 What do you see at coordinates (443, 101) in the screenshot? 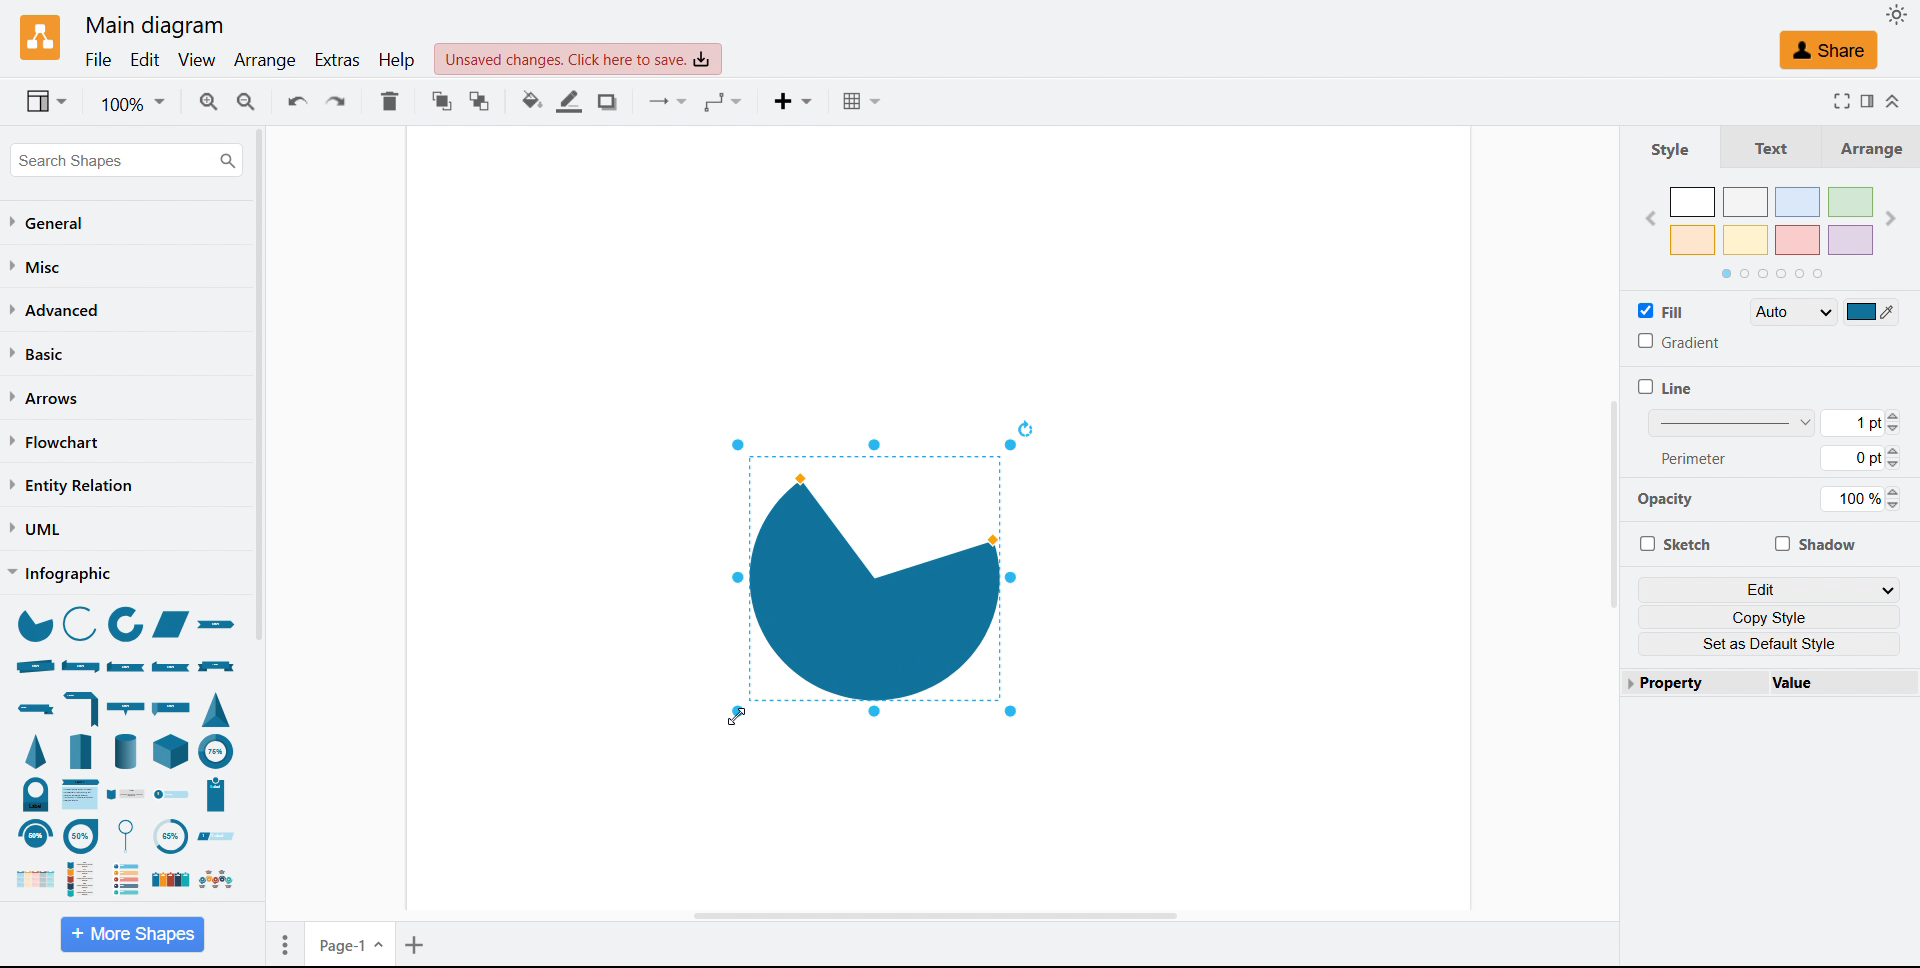
I see `To front ` at bounding box center [443, 101].